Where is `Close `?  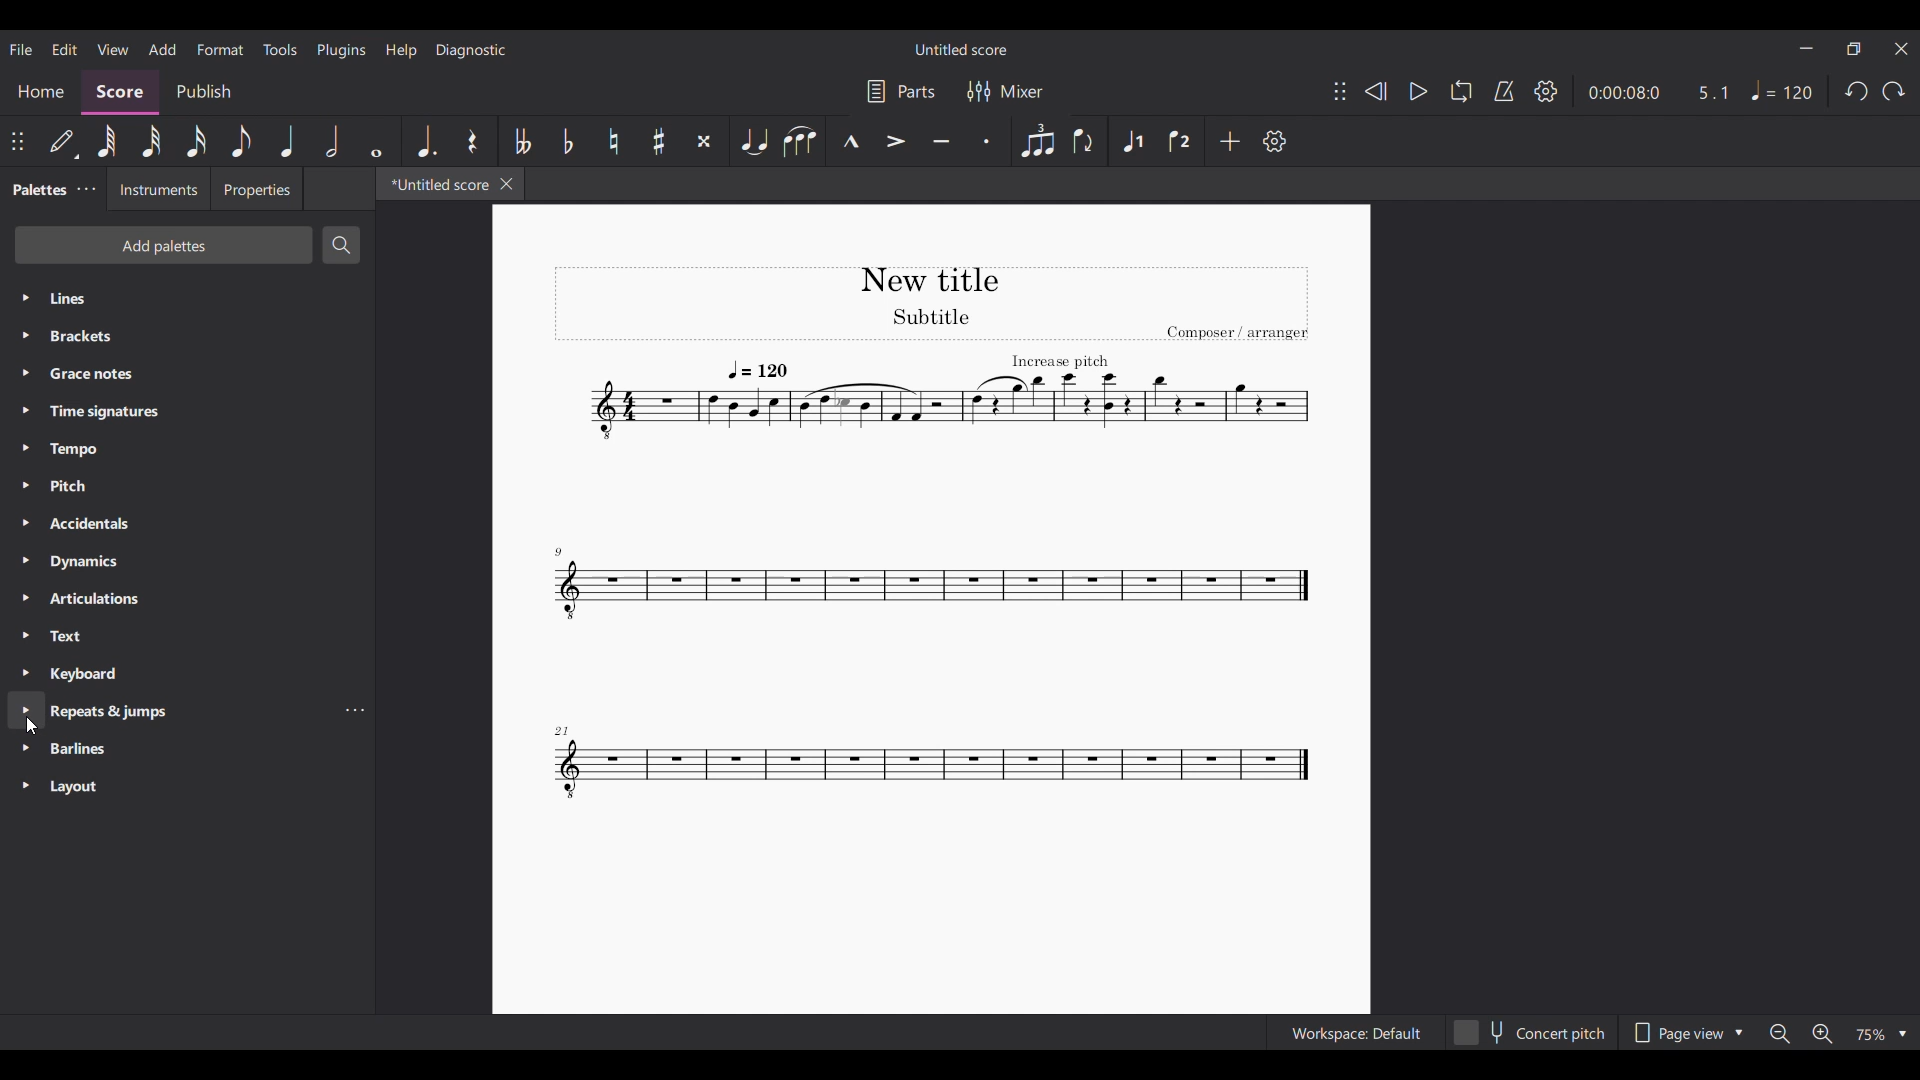
Close  is located at coordinates (507, 184).